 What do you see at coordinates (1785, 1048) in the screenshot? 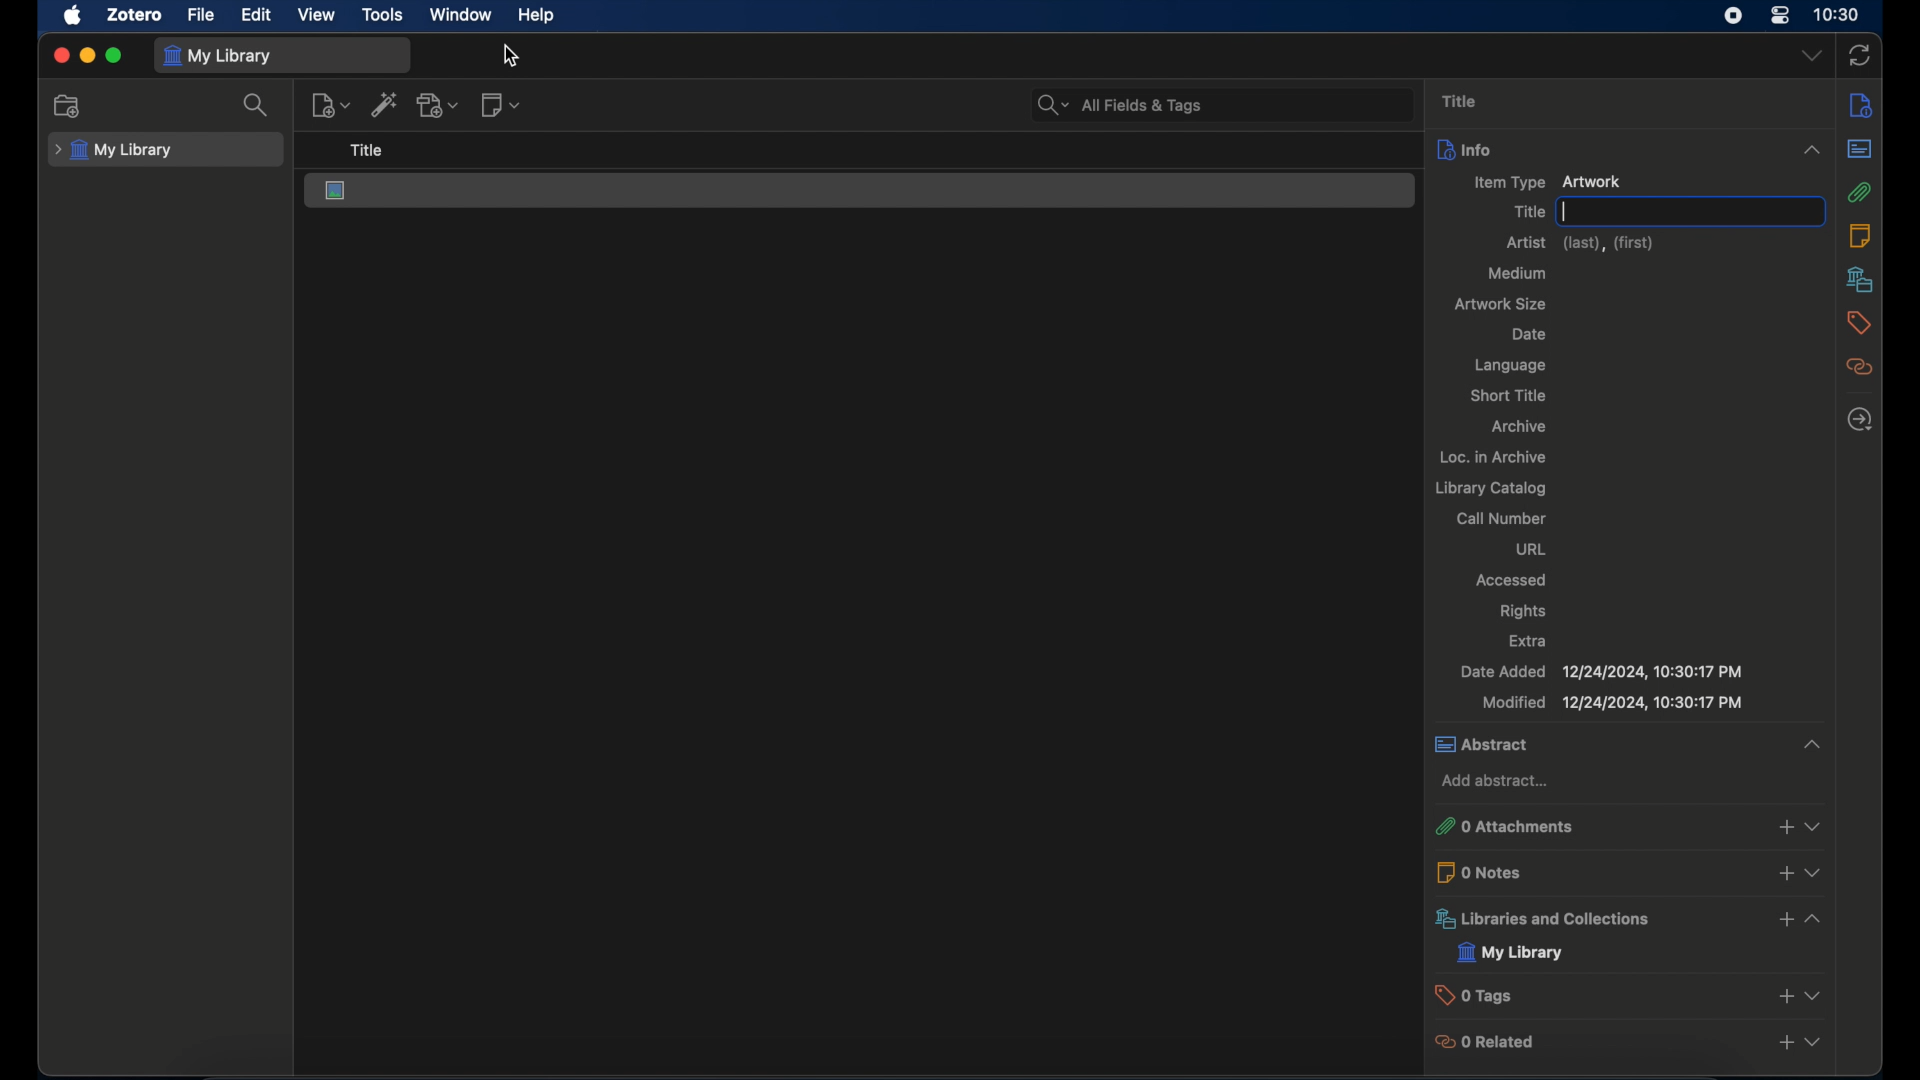
I see `add` at bounding box center [1785, 1048].